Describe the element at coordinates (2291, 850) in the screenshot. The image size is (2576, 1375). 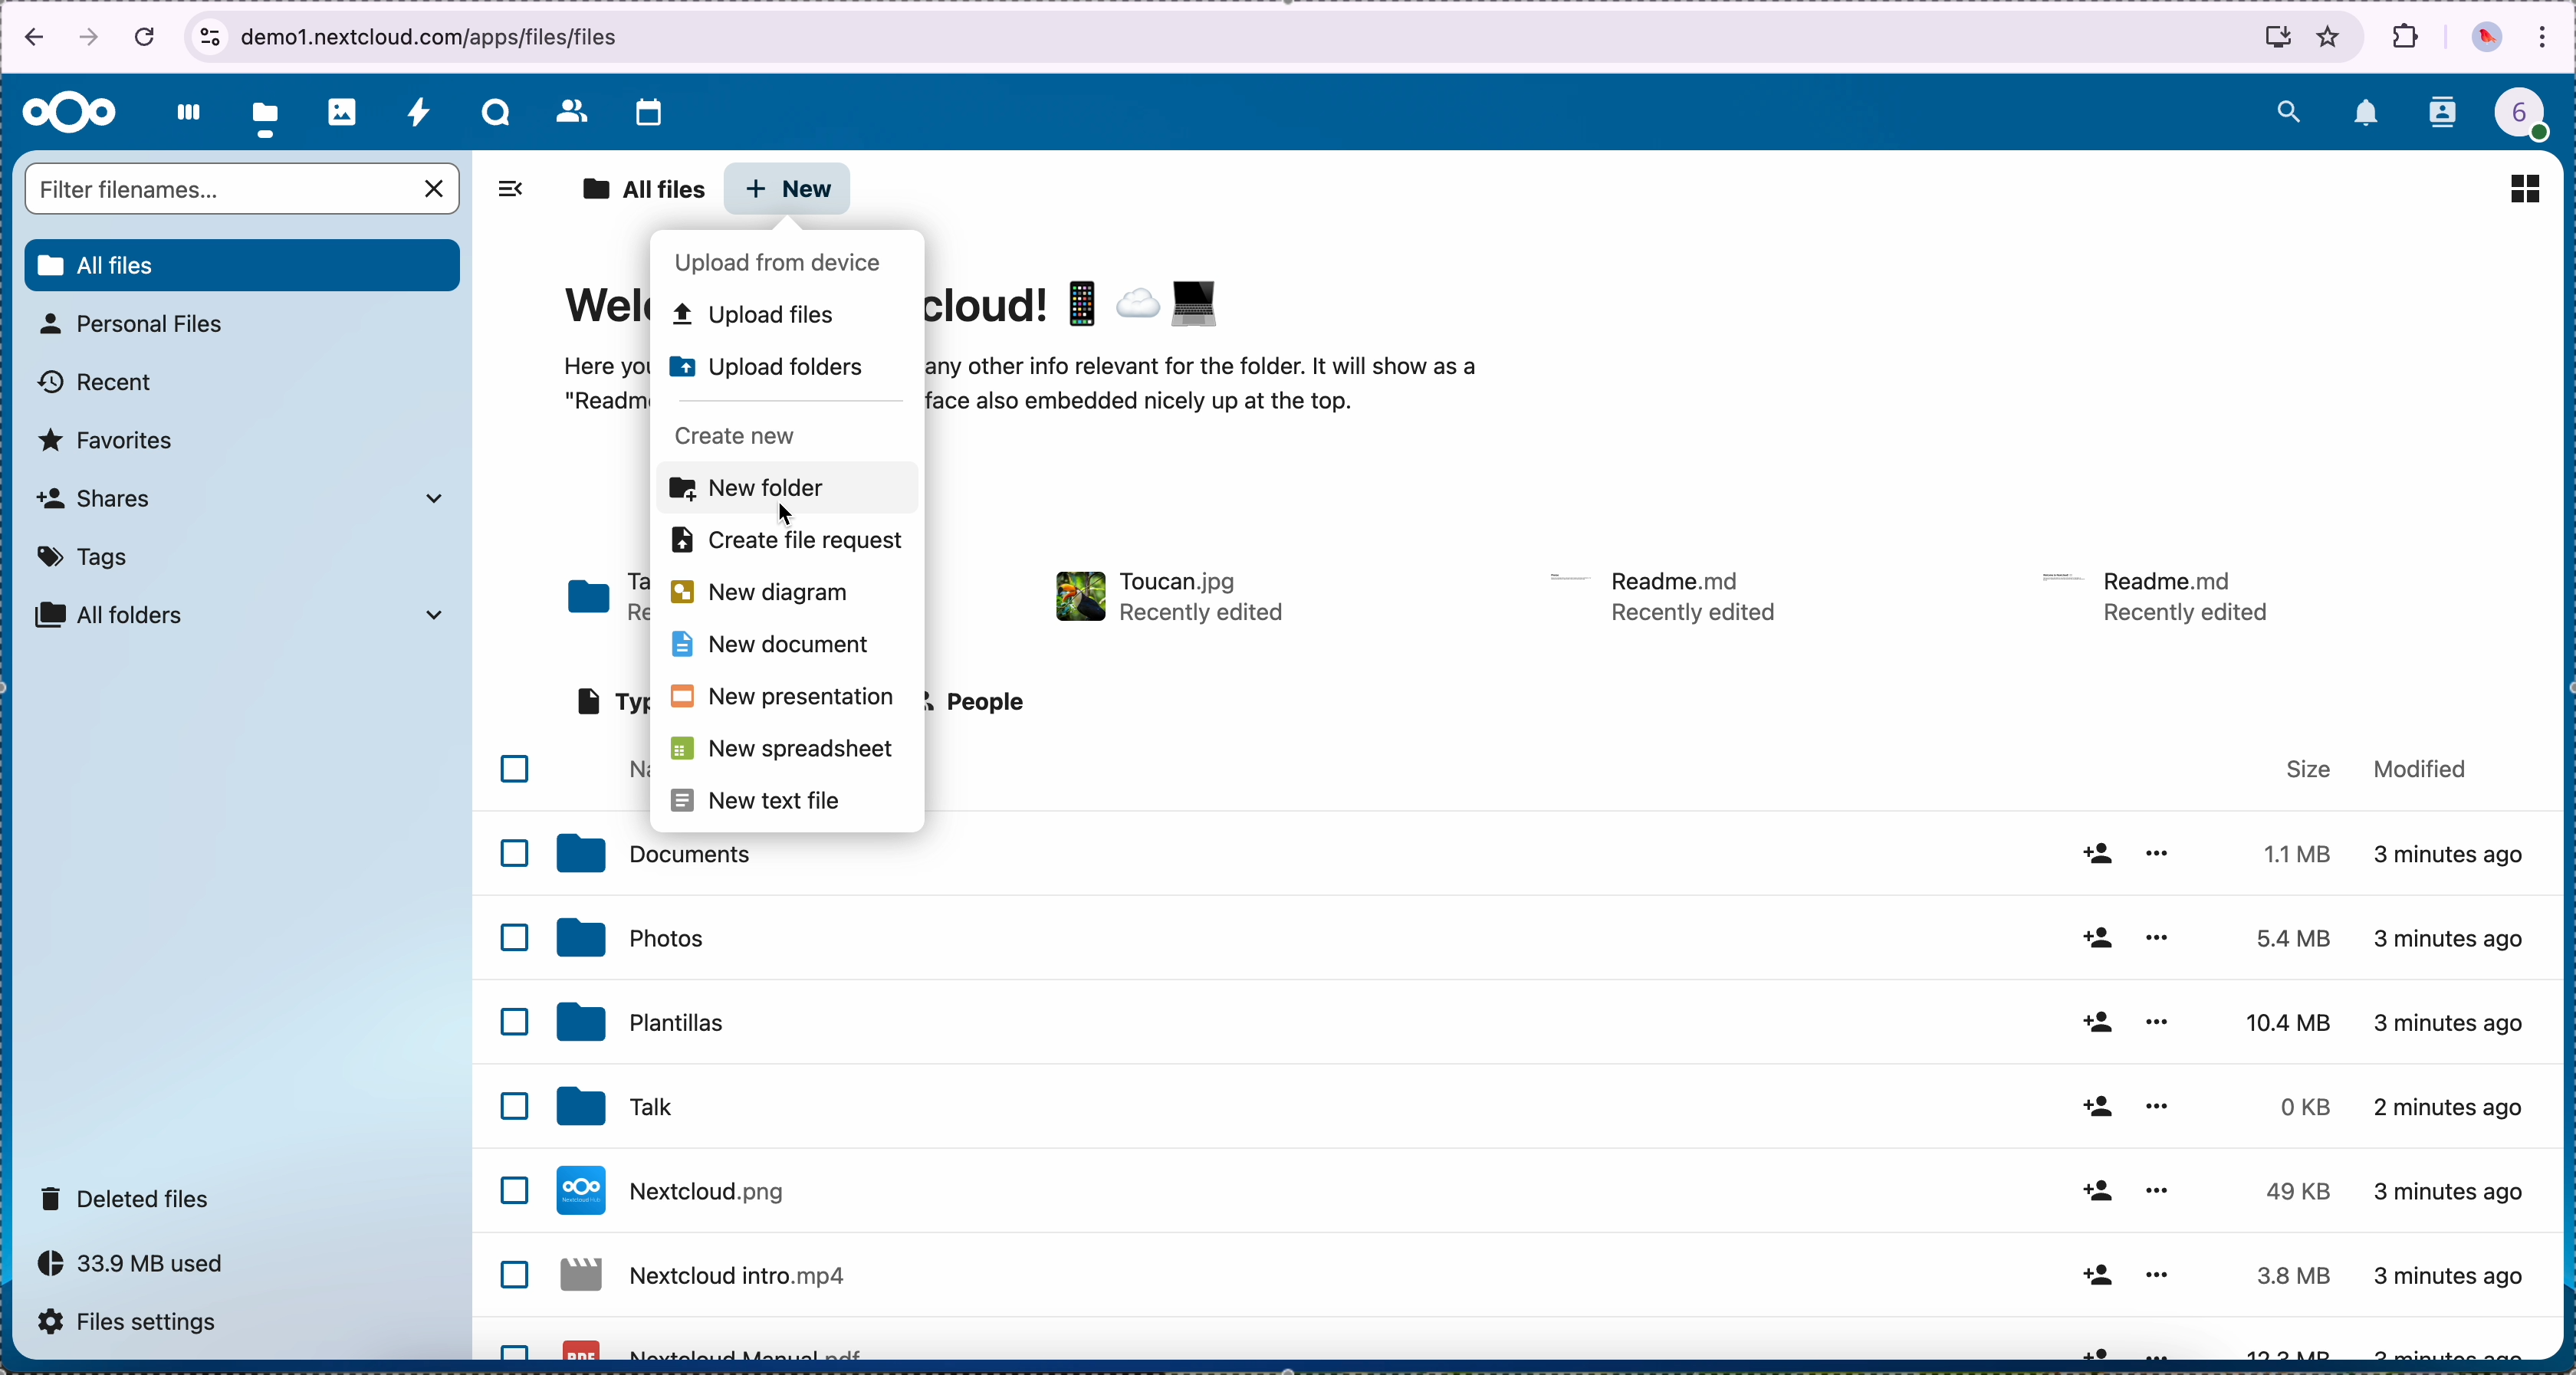
I see `1.1 MB` at that location.